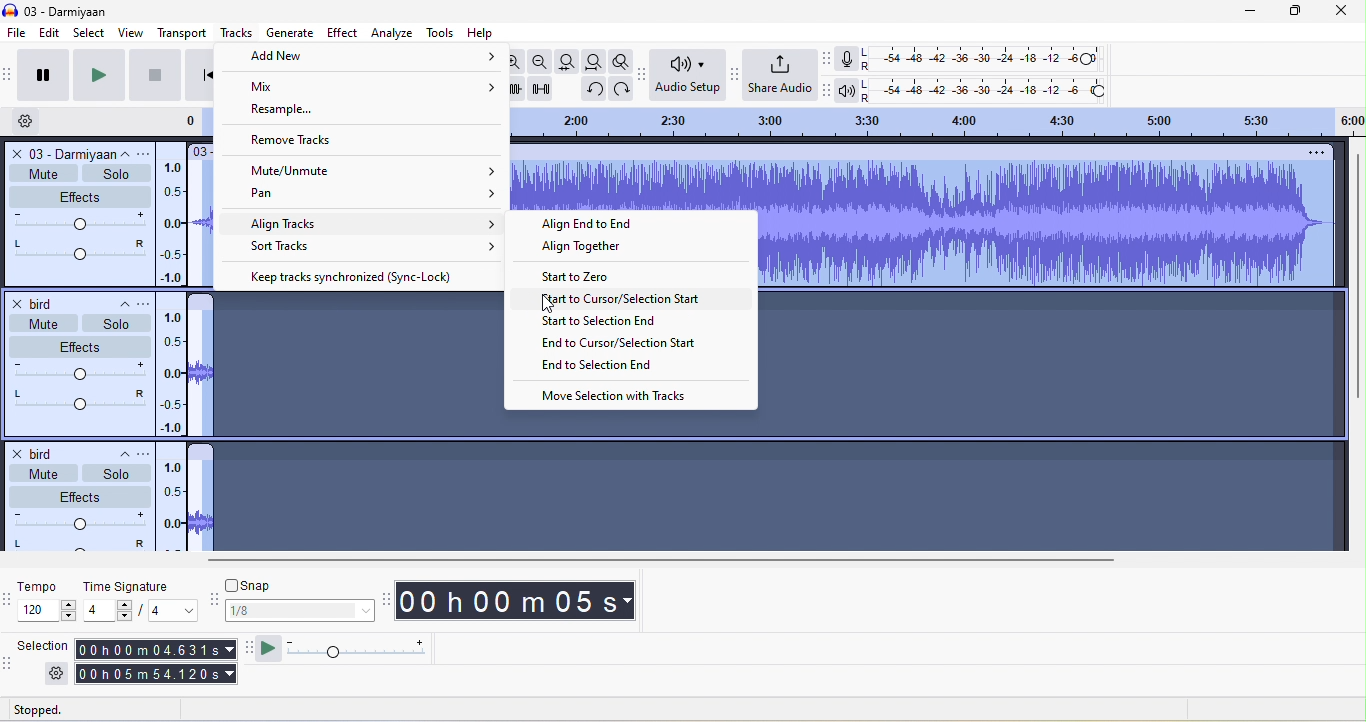 This screenshot has width=1366, height=722. Describe the element at coordinates (34, 121) in the screenshot. I see `timeline option` at that location.